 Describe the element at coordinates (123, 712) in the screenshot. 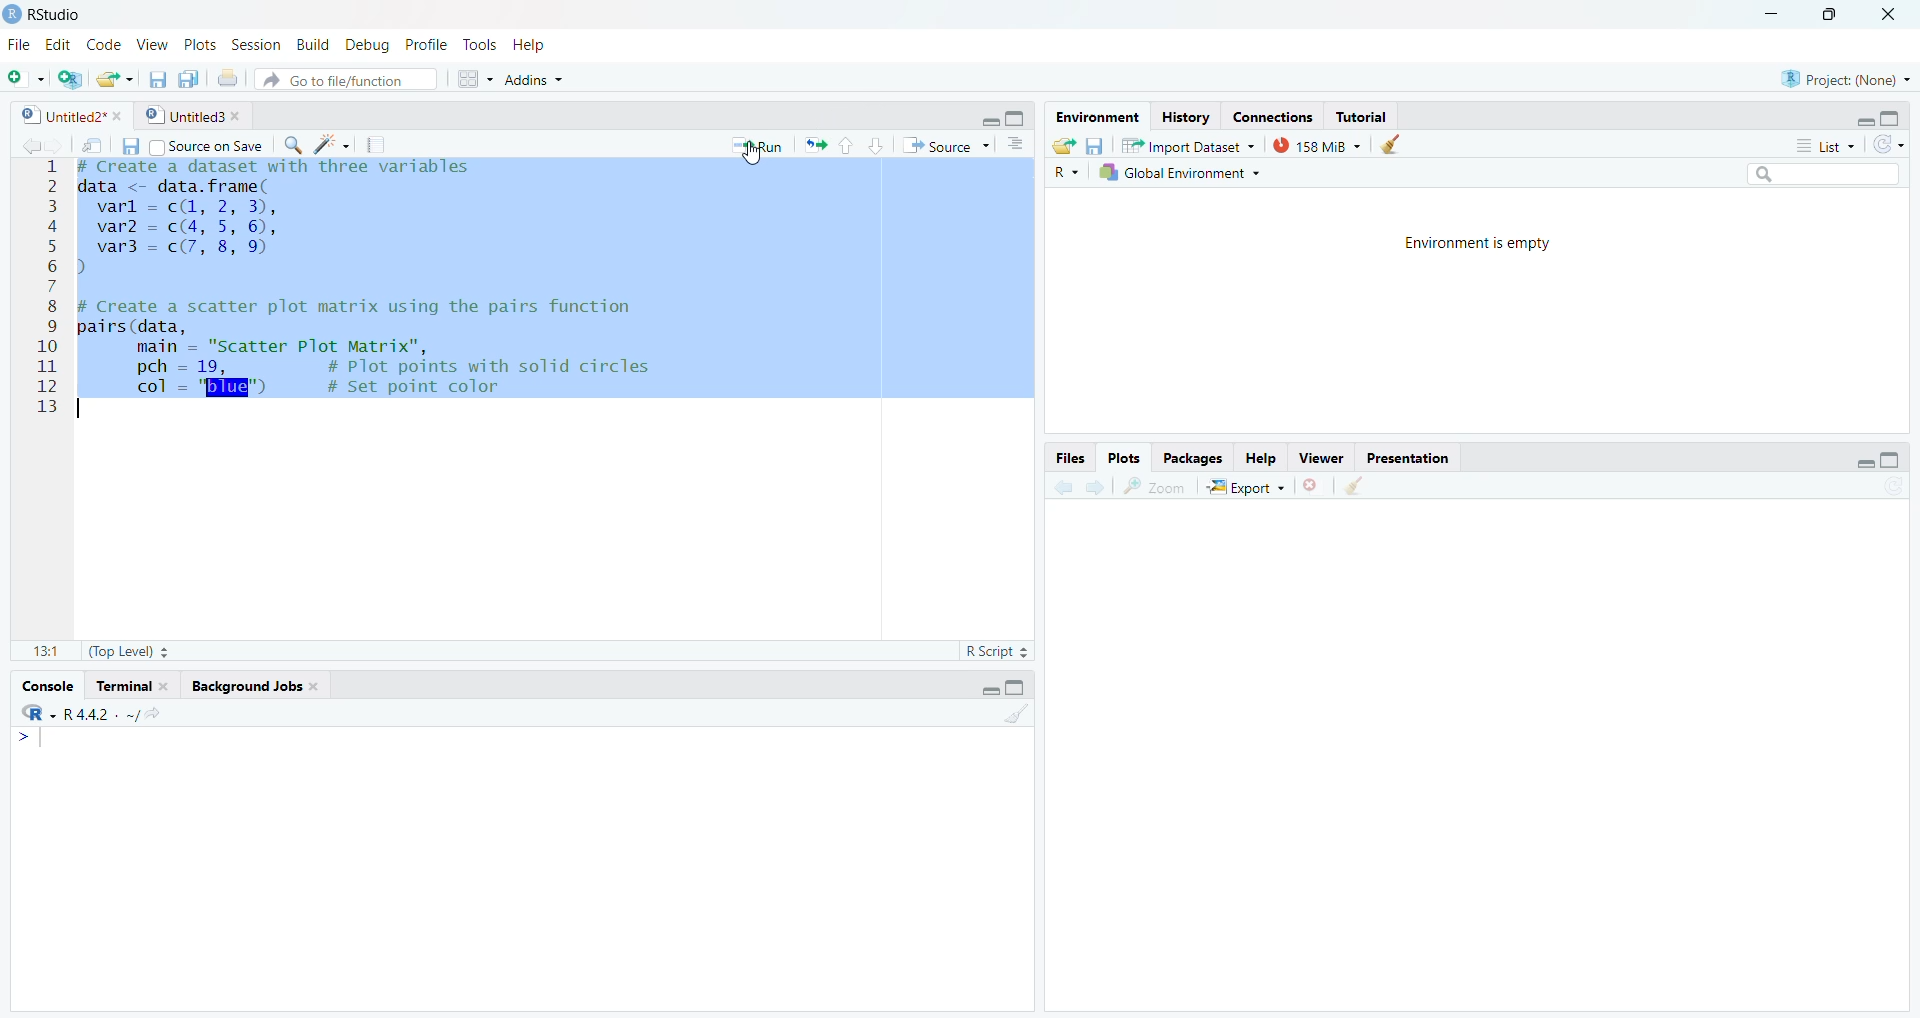

I see `R442 - ~/` at that location.